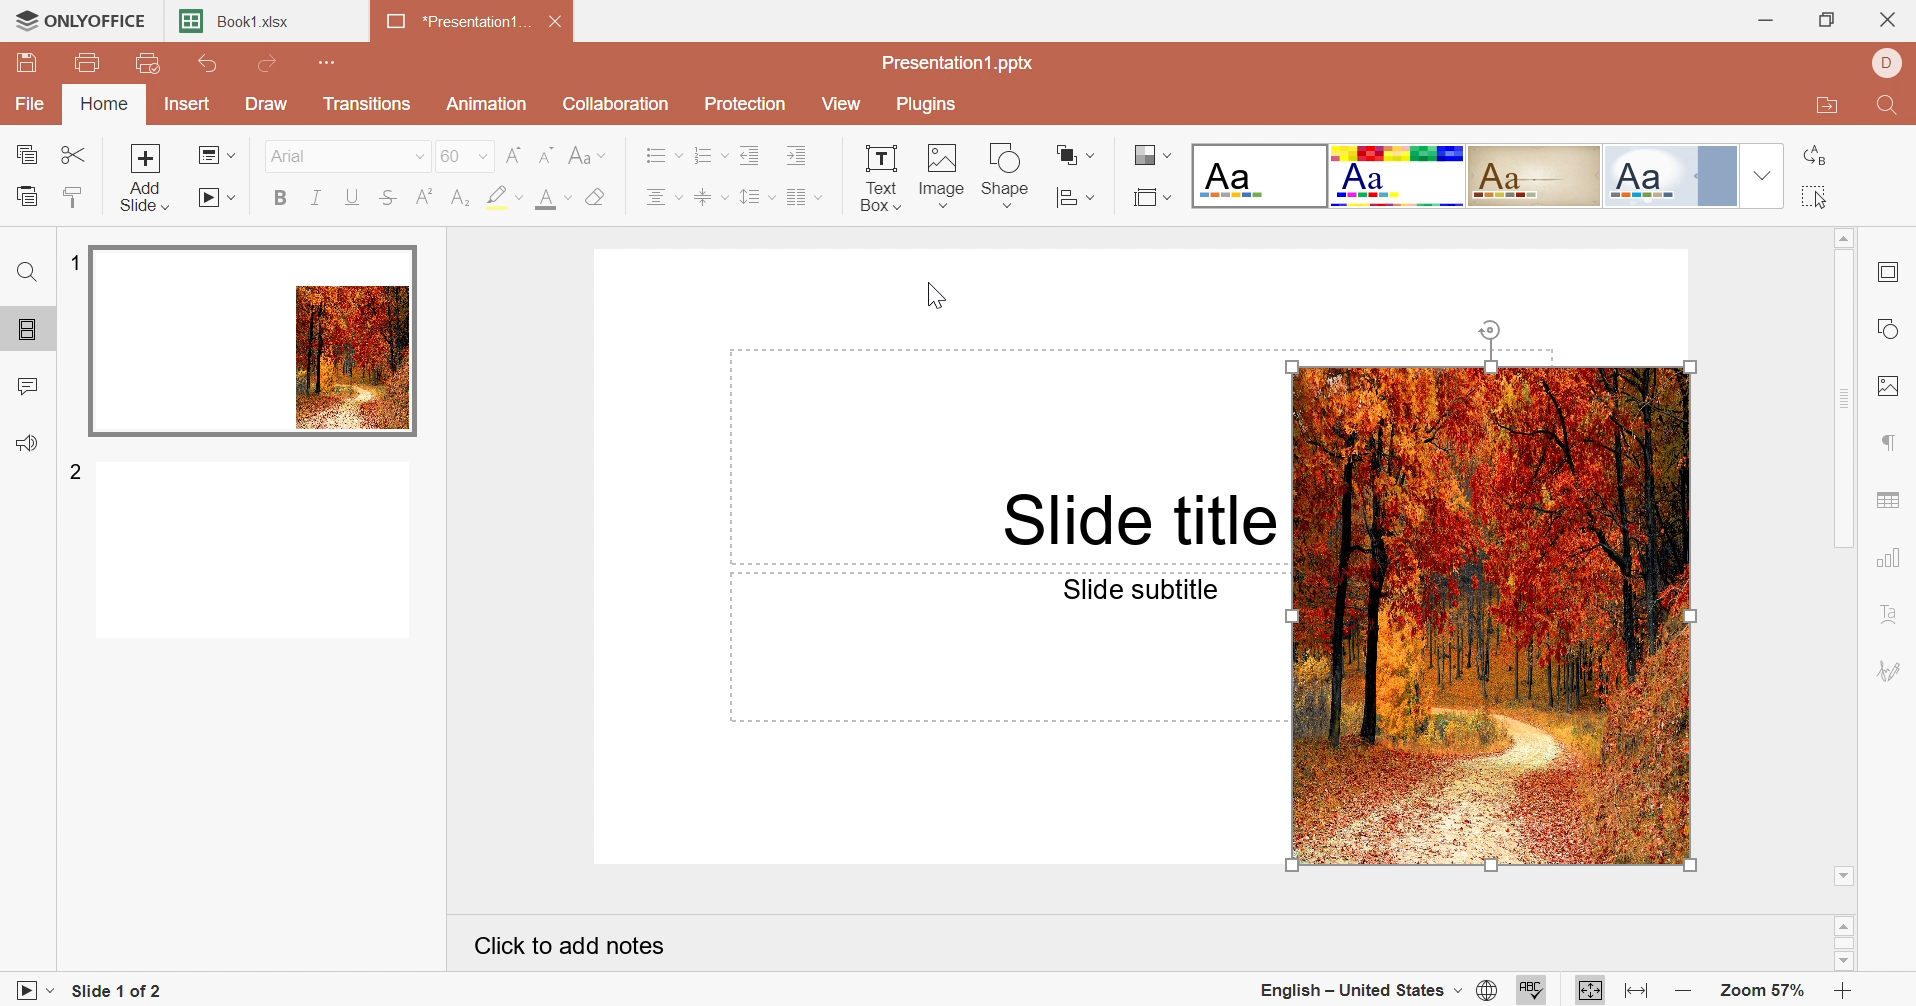 The image size is (1916, 1006). Describe the element at coordinates (278, 201) in the screenshot. I see `Bold` at that location.